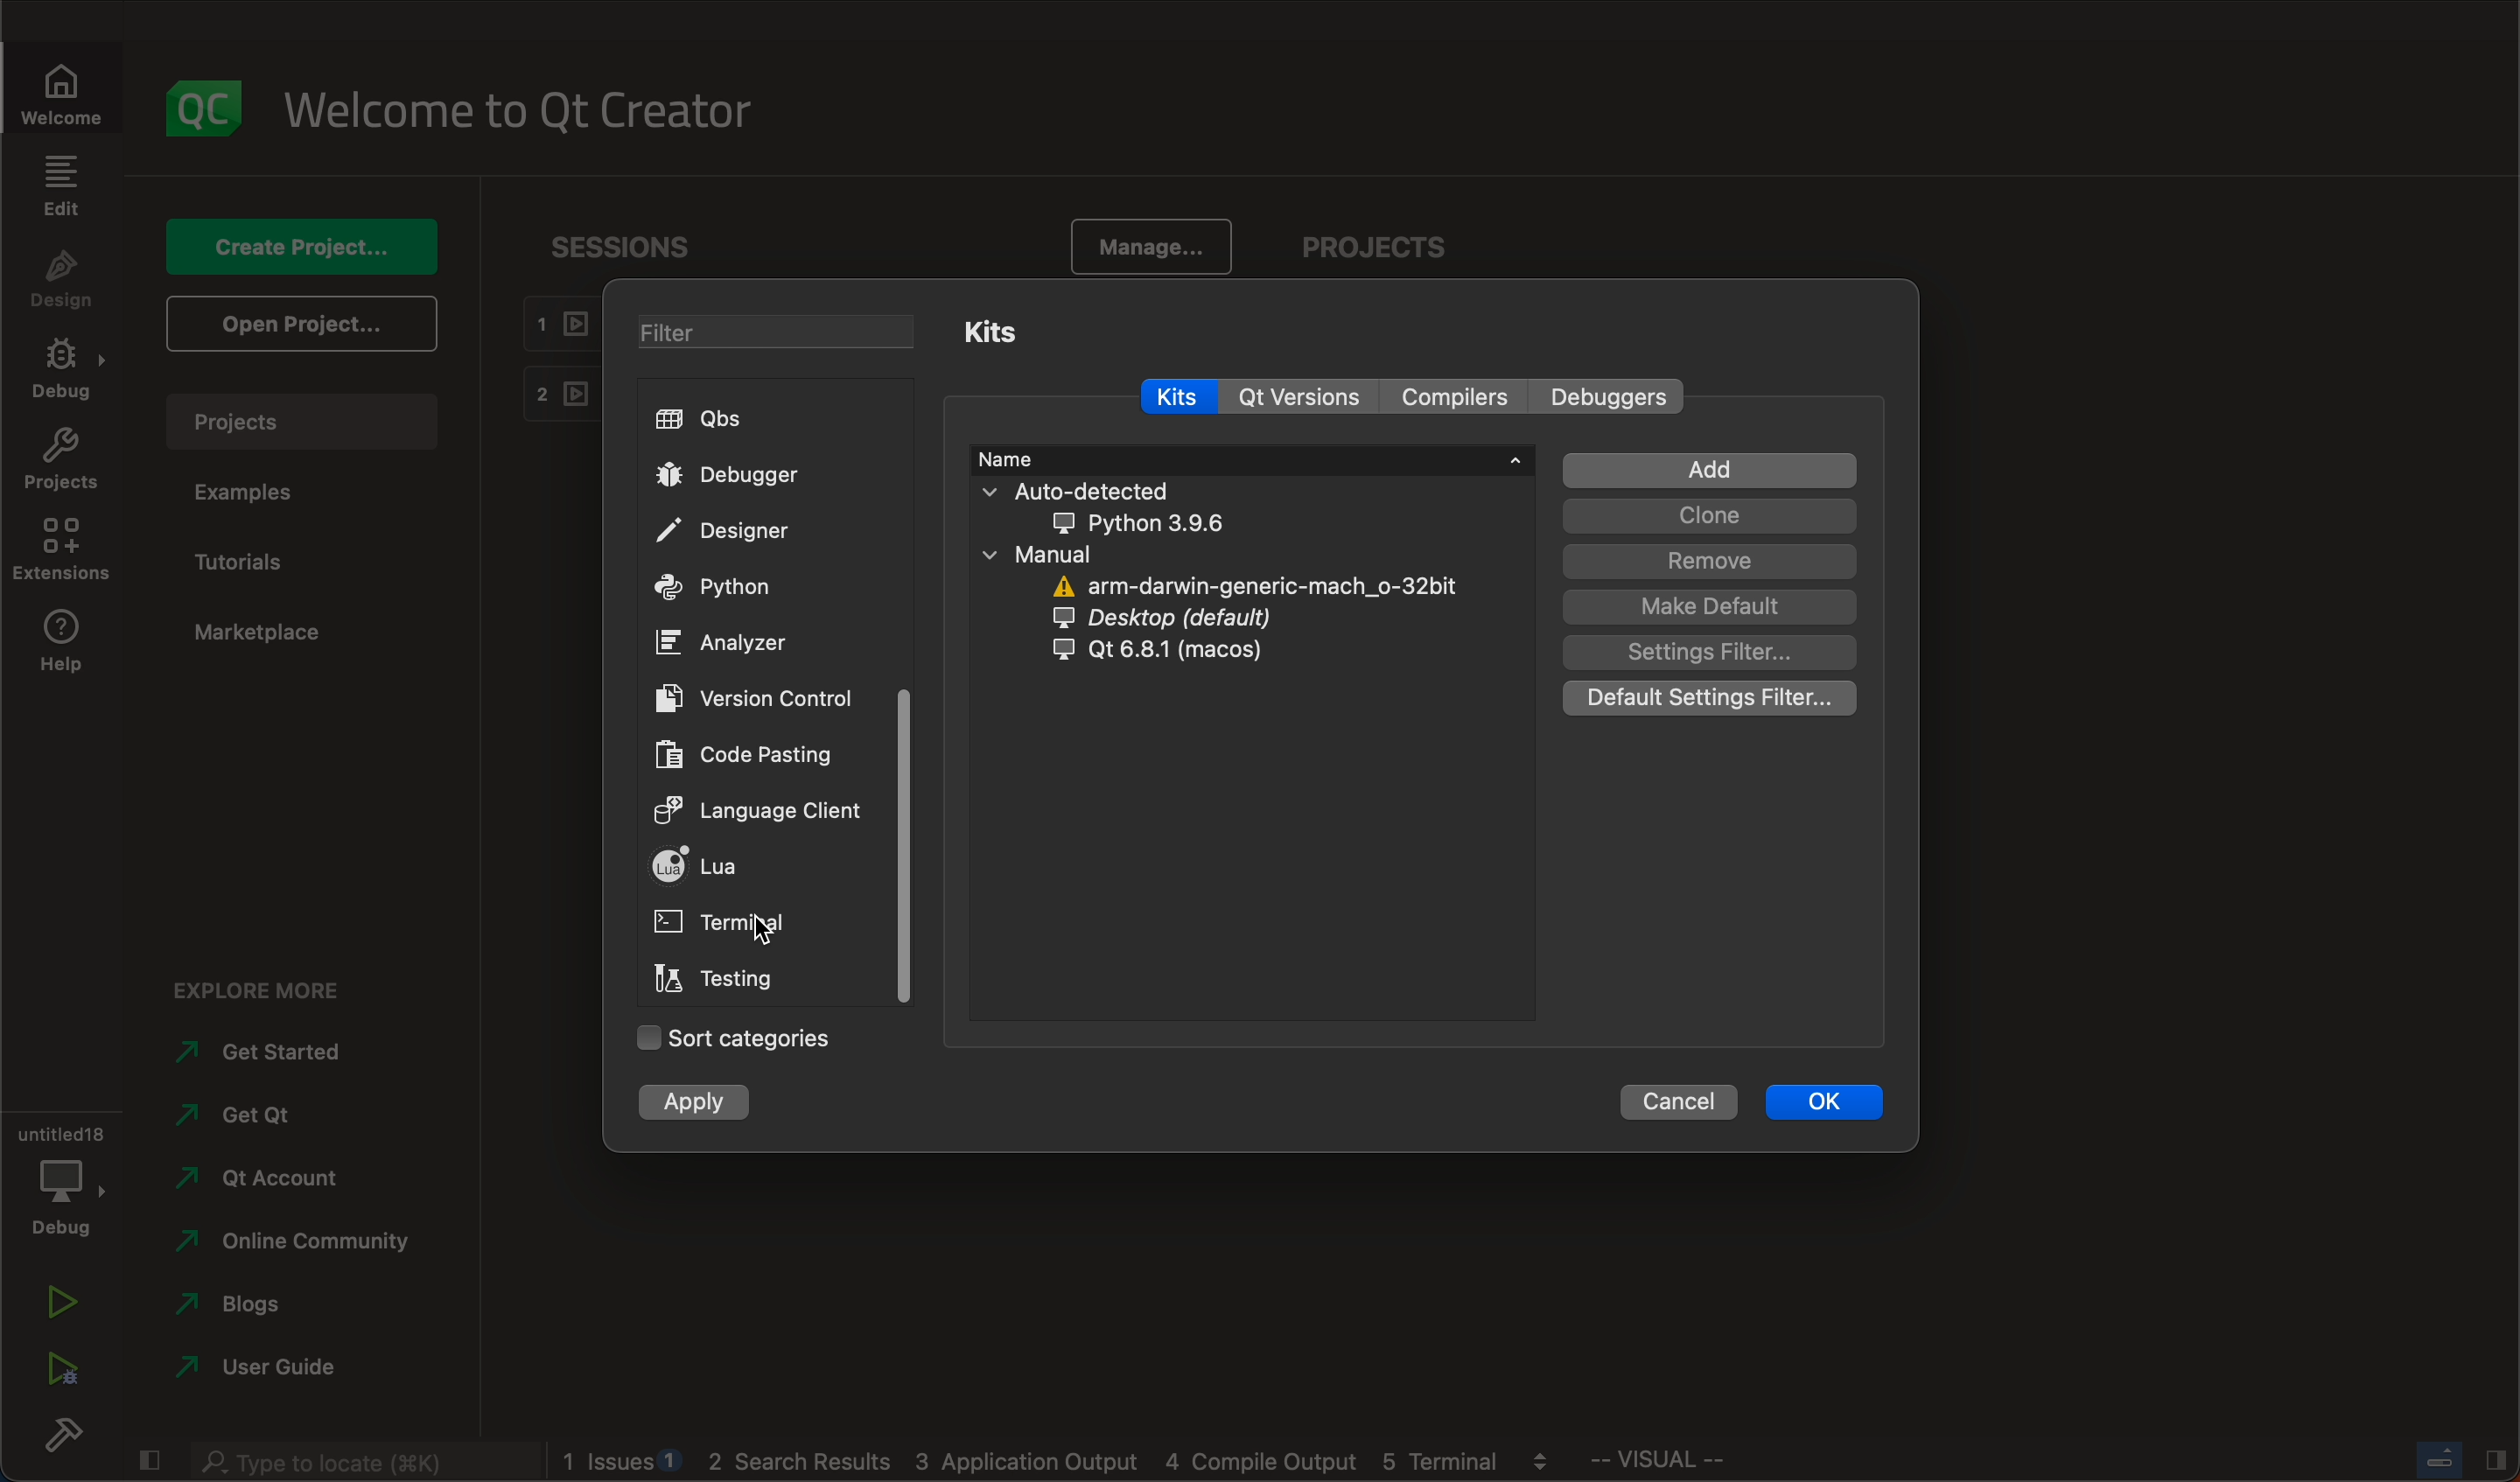  What do you see at coordinates (60, 372) in the screenshot?
I see `debug` at bounding box center [60, 372].